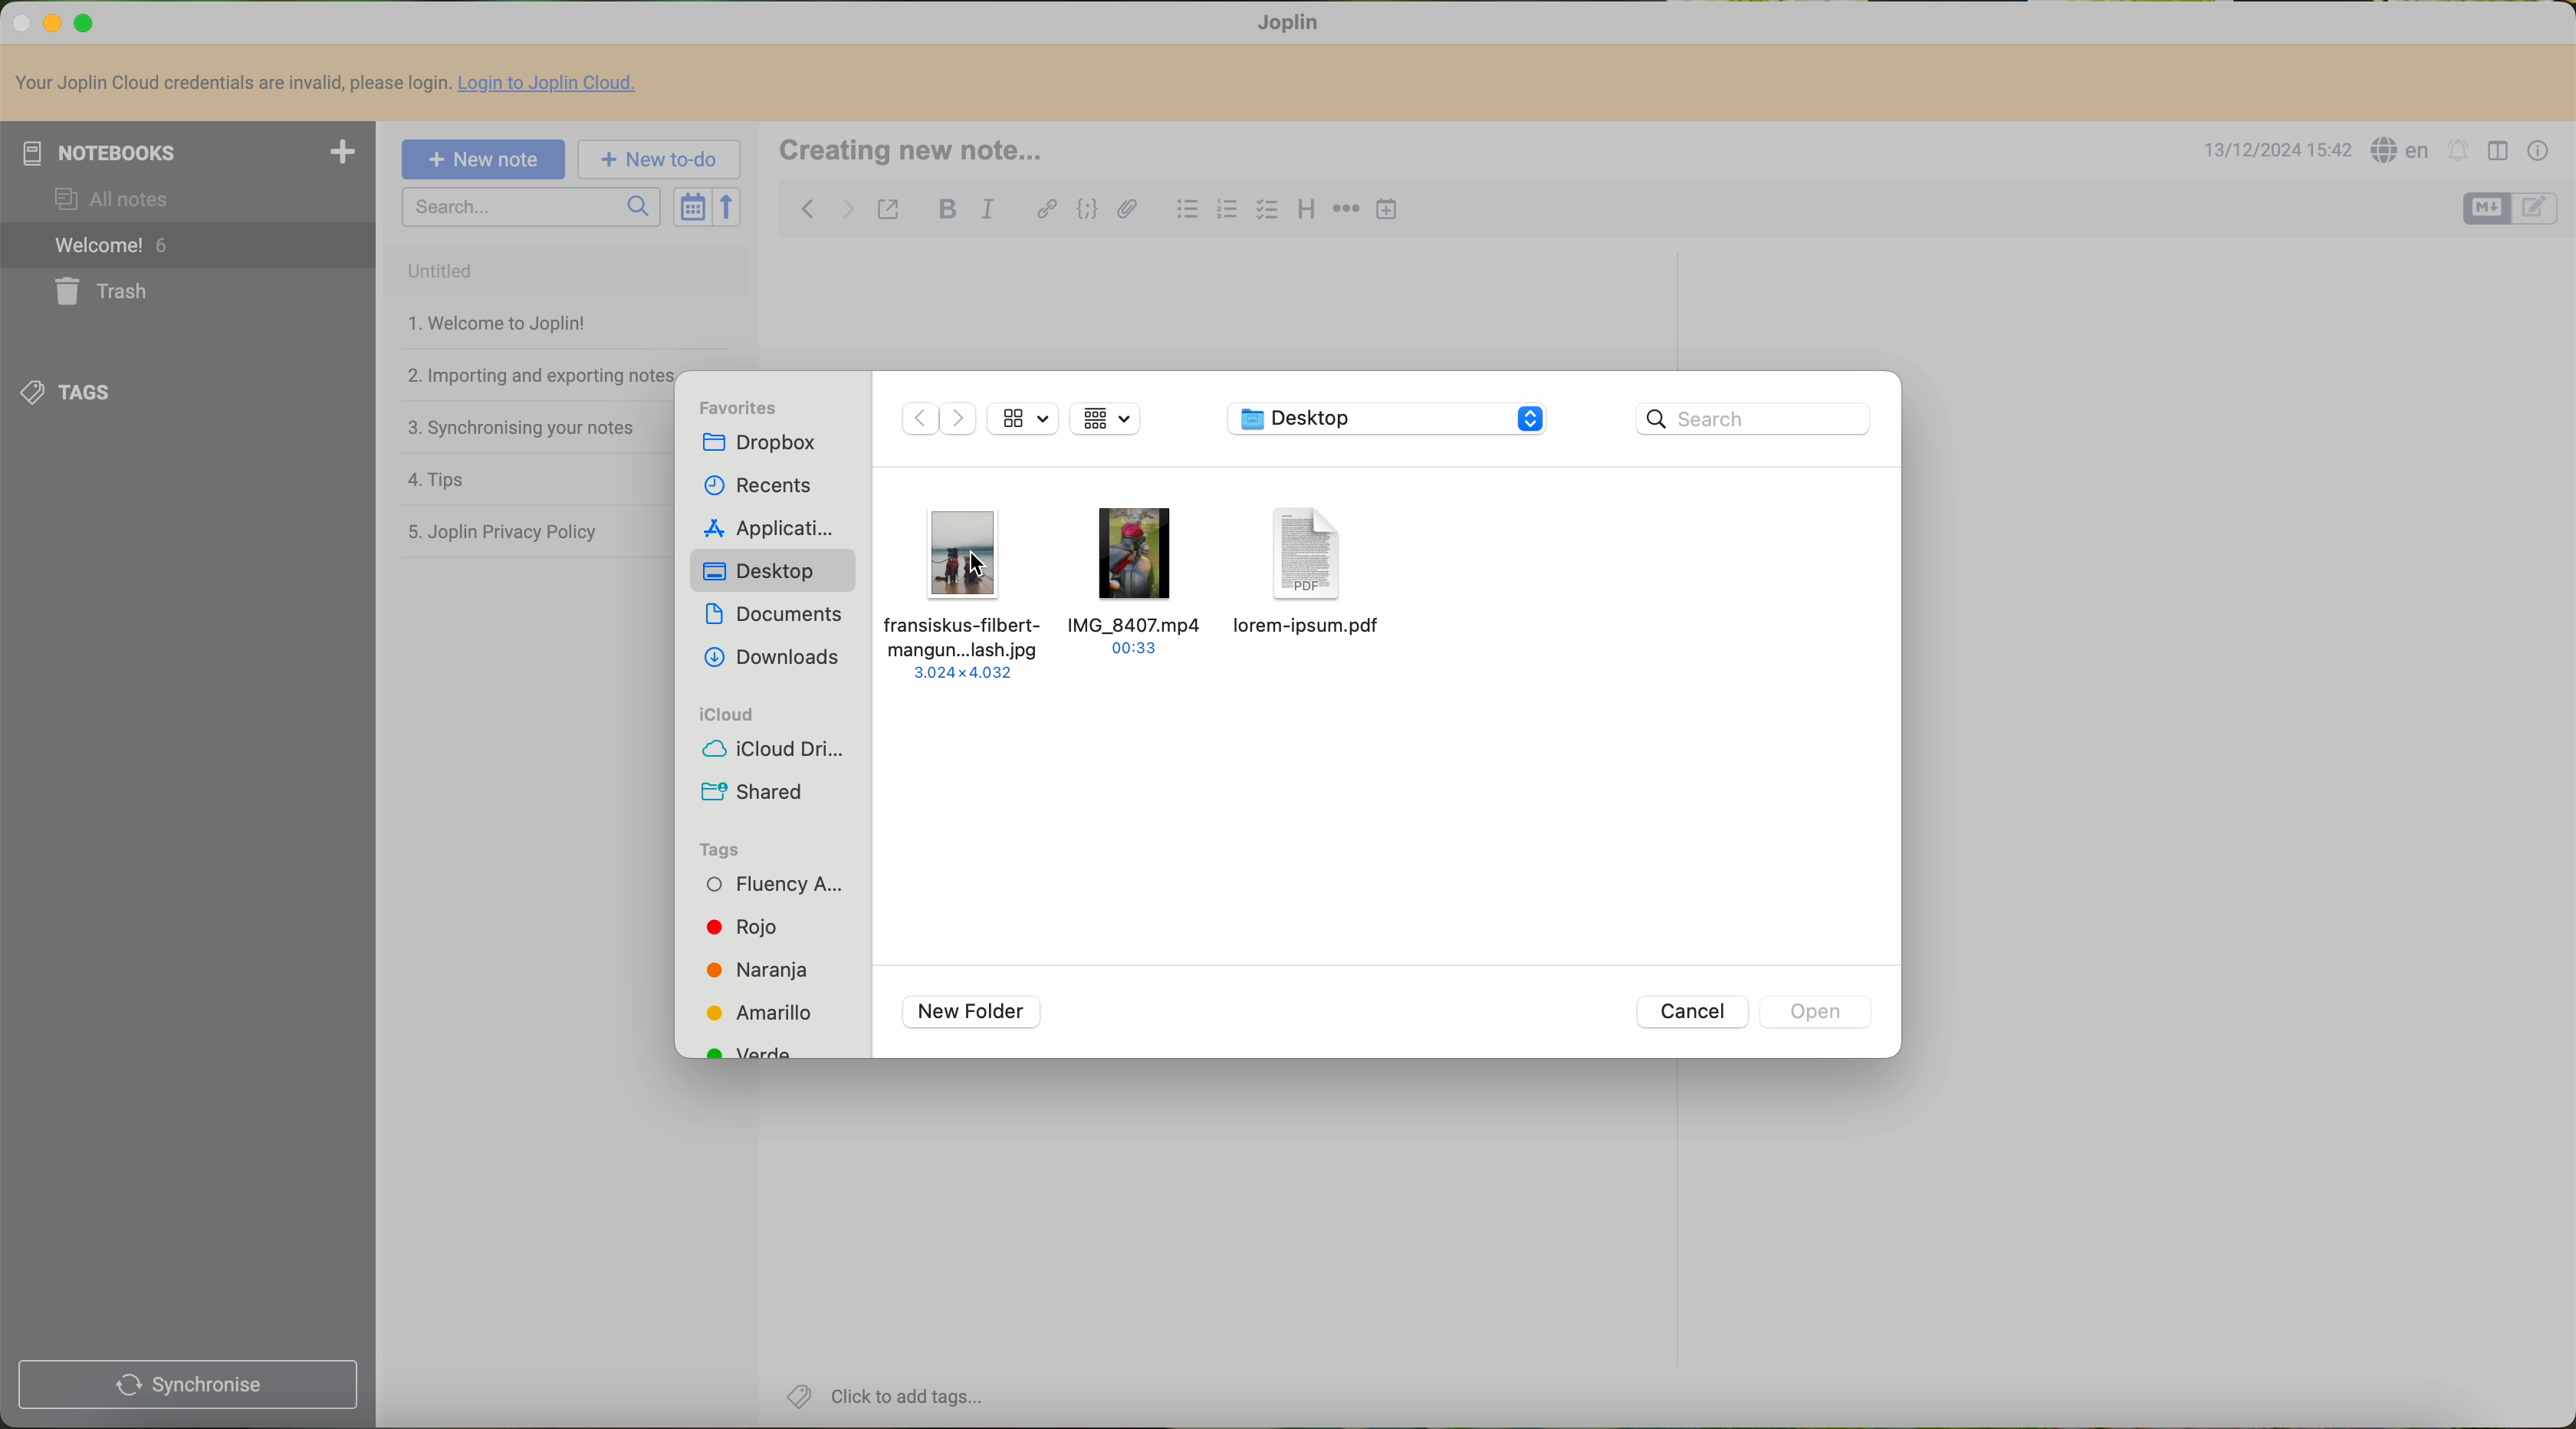 This screenshot has height=1429, width=2576. What do you see at coordinates (660, 160) in the screenshot?
I see `new to-do` at bounding box center [660, 160].